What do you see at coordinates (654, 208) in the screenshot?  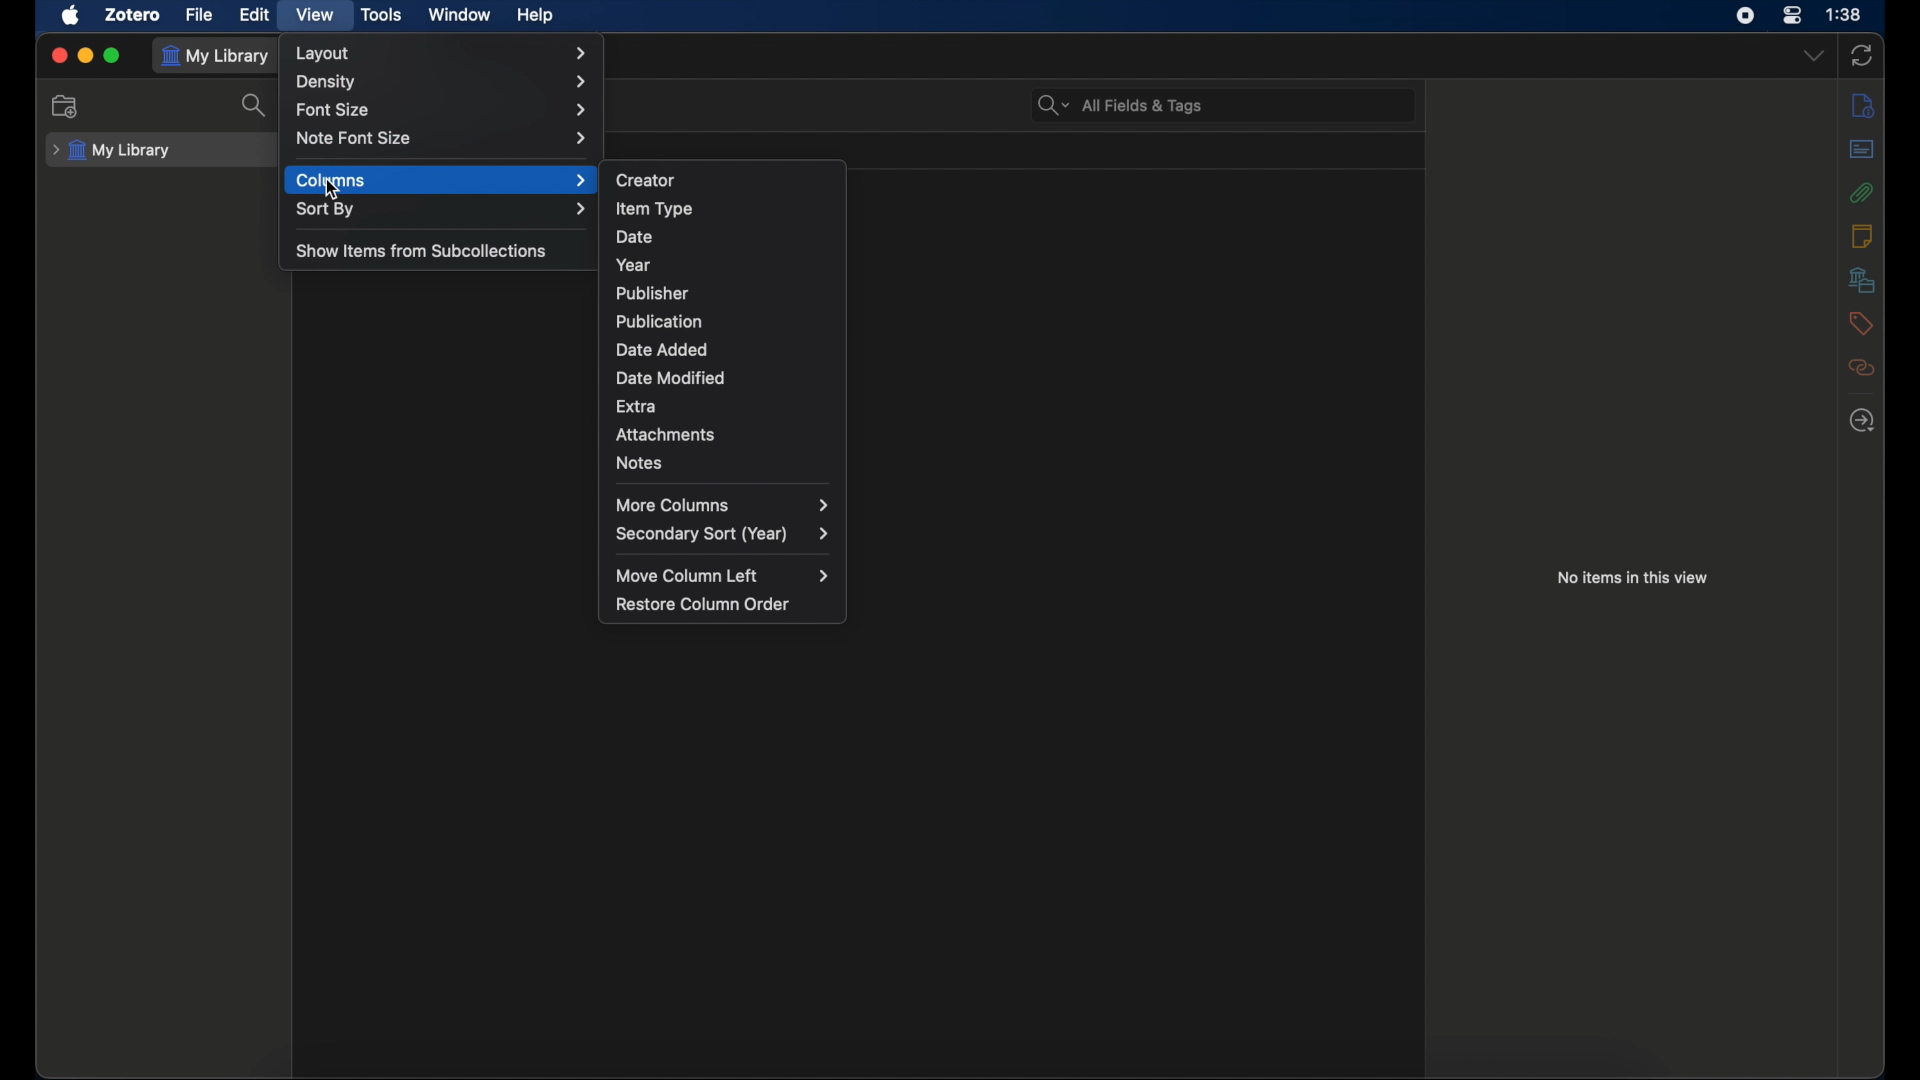 I see `item type` at bounding box center [654, 208].